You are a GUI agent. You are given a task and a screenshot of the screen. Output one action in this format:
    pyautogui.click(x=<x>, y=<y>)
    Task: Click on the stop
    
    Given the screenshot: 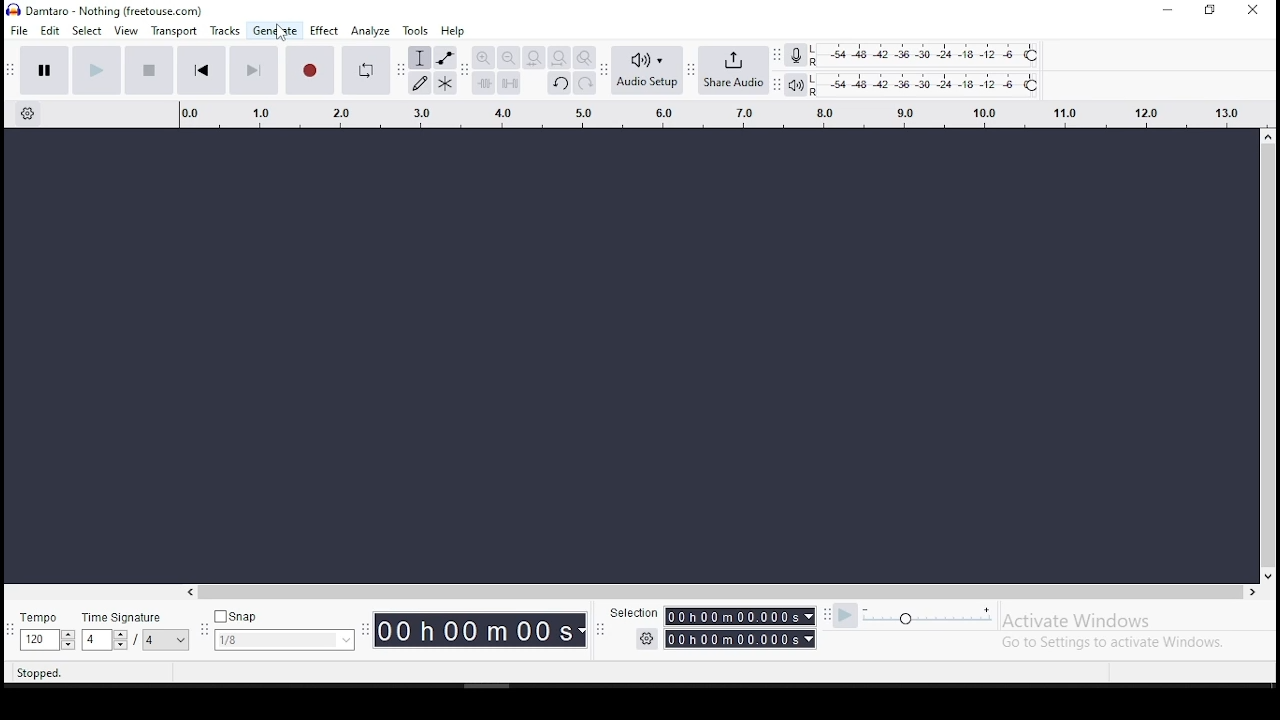 What is the action you would take?
    pyautogui.click(x=150, y=70)
    